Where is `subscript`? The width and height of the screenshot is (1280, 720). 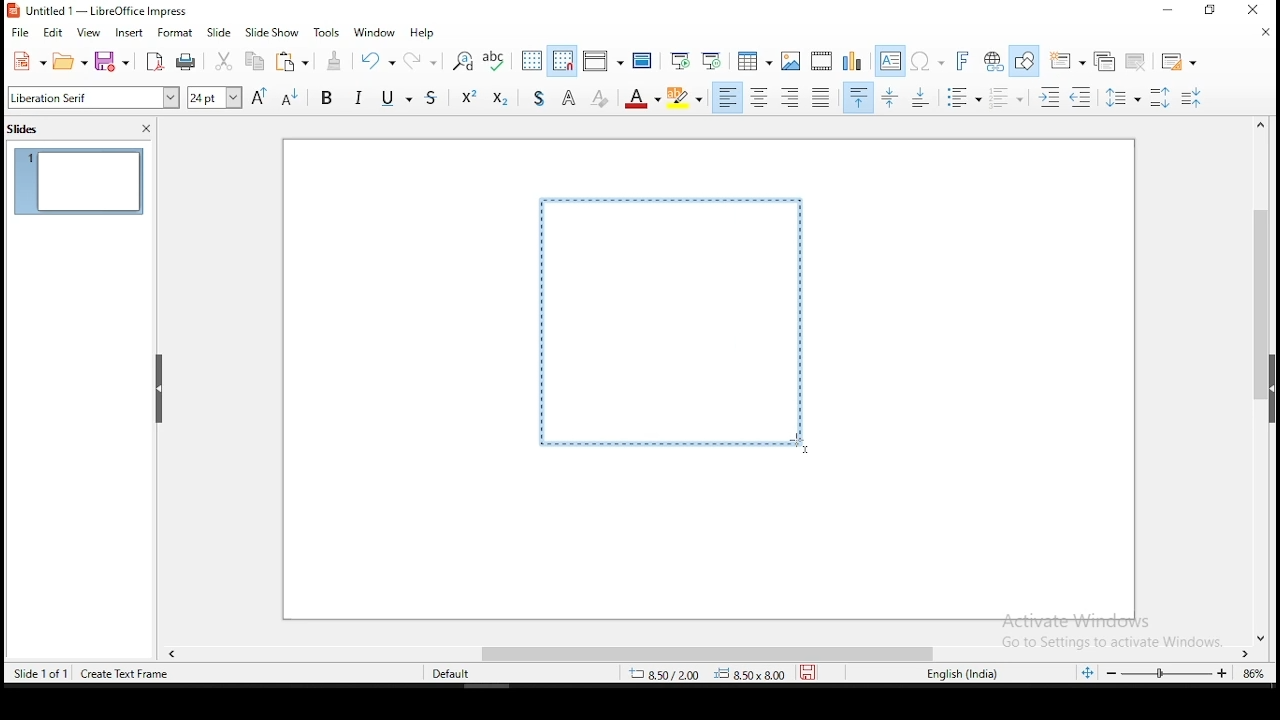 subscript is located at coordinates (502, 99).